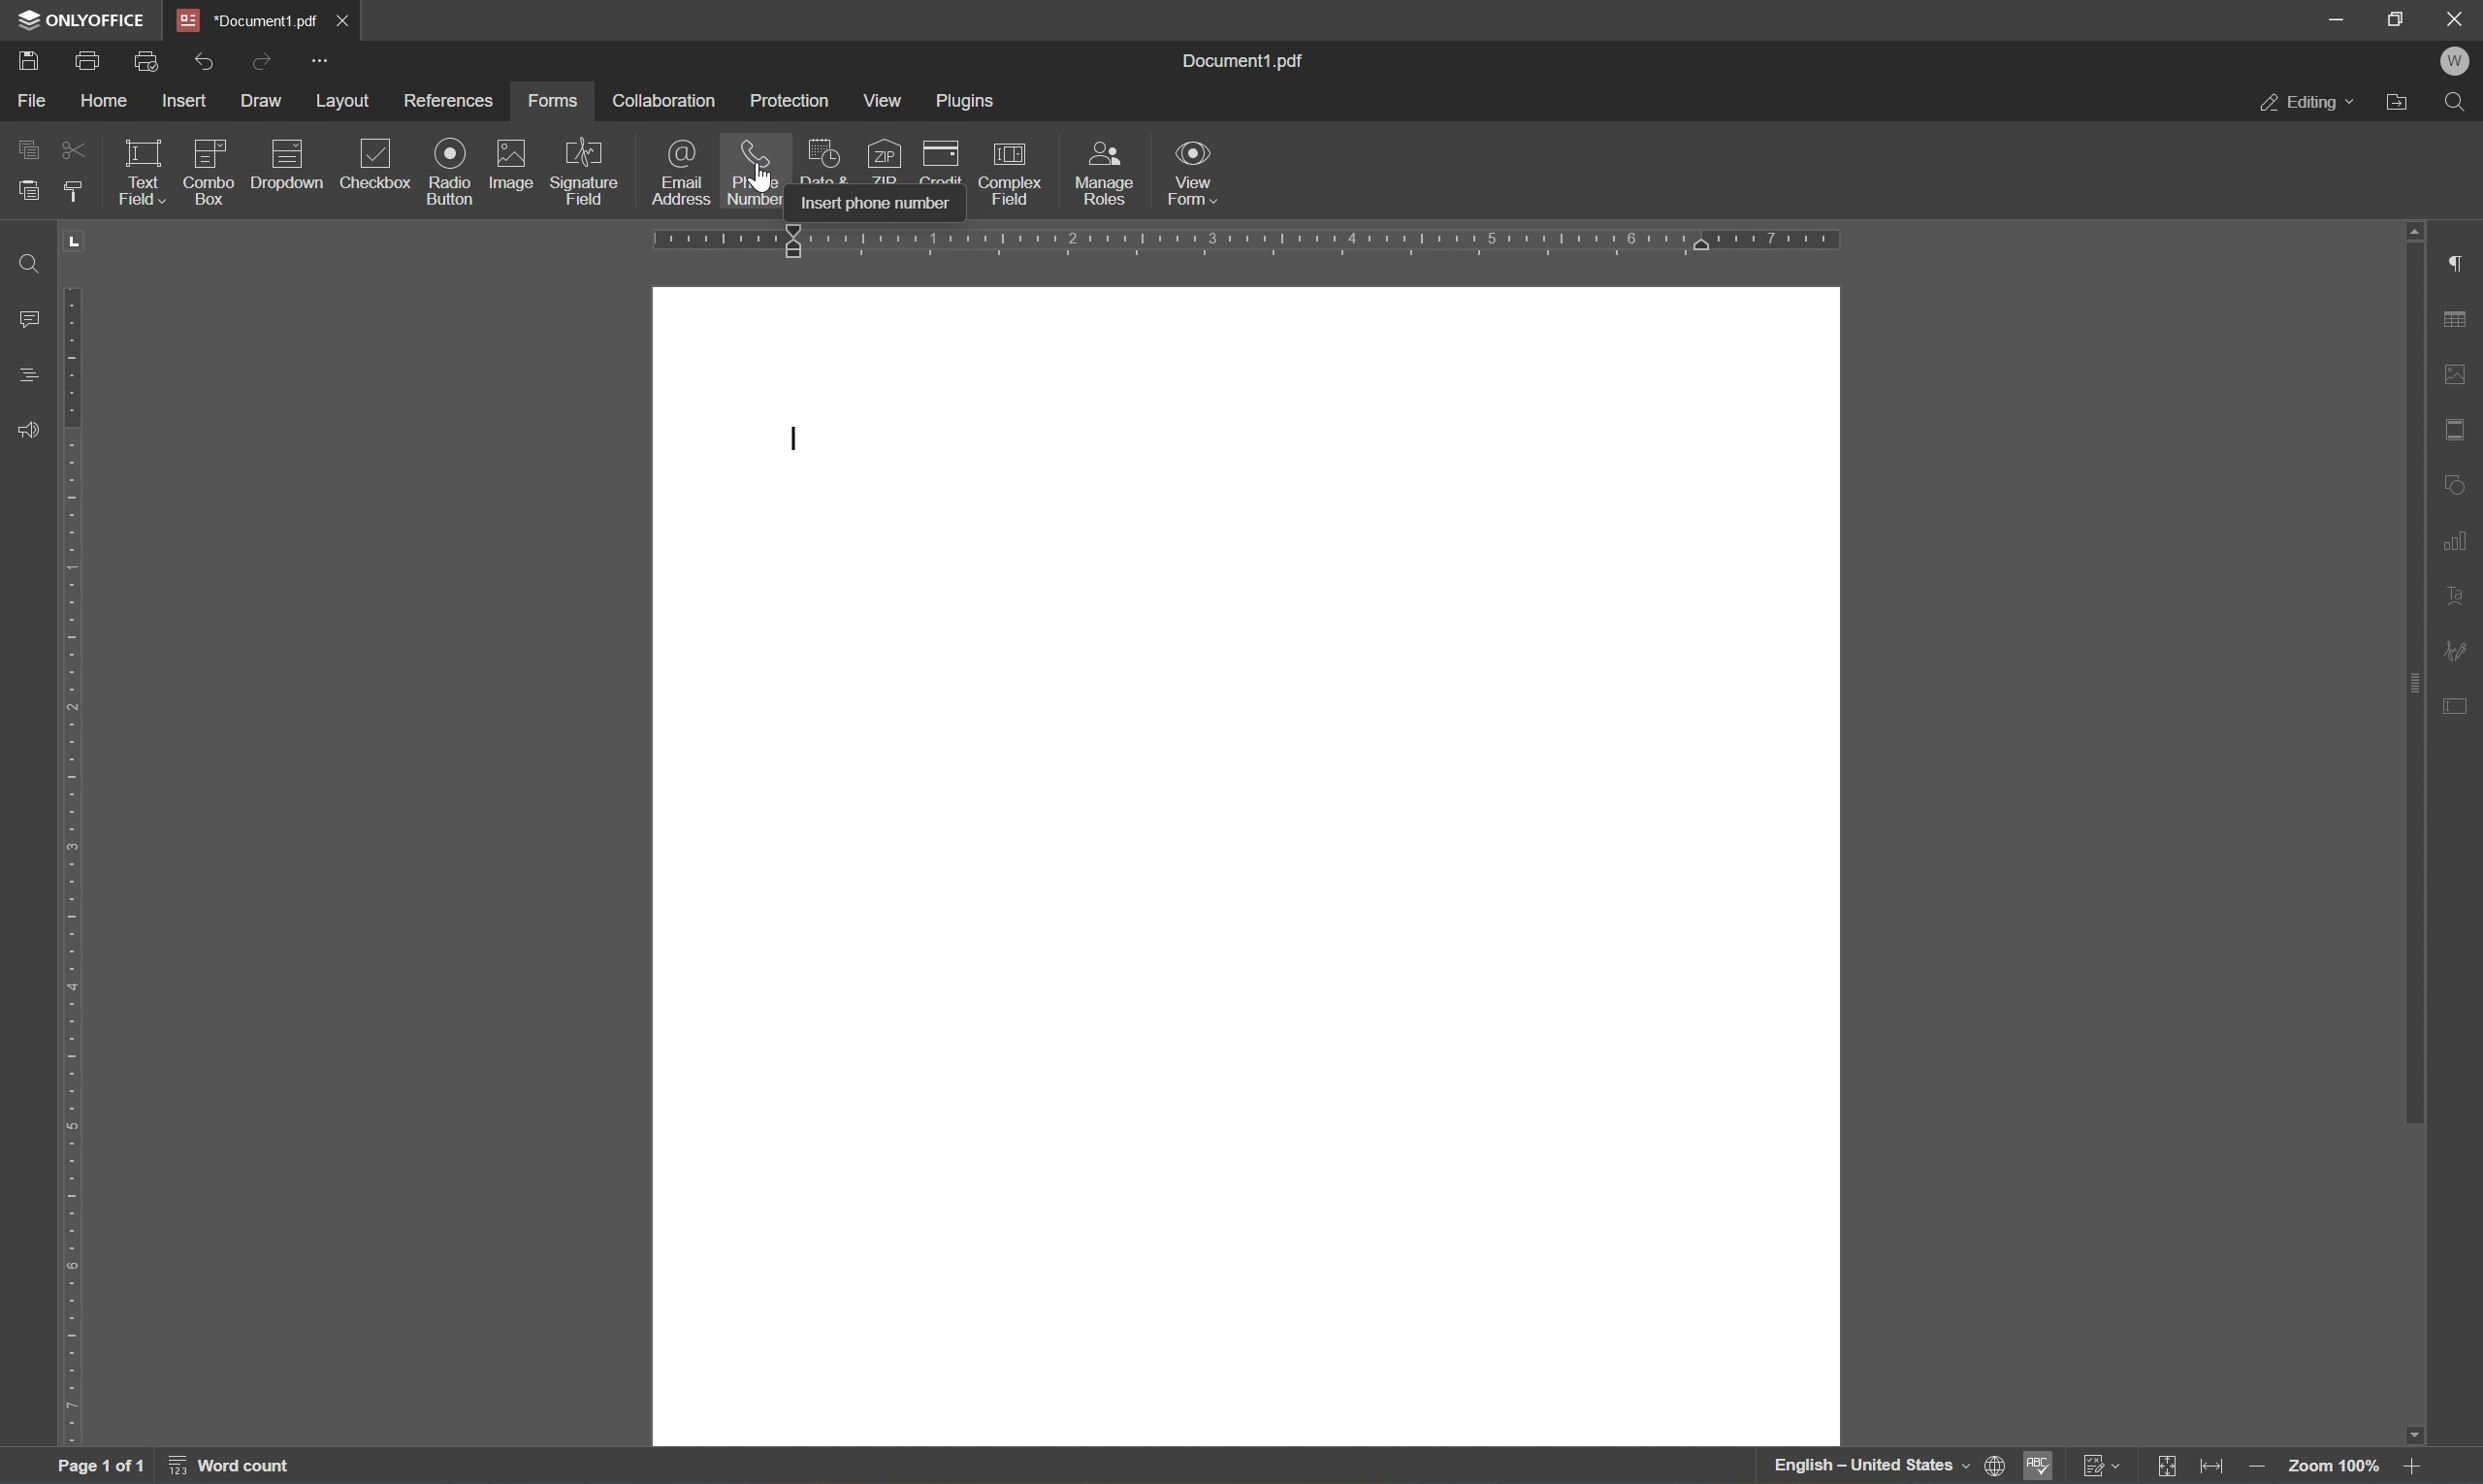 The width and height of the screenshot is (2483, 1484). I want to click on undo, so click(203, 61).